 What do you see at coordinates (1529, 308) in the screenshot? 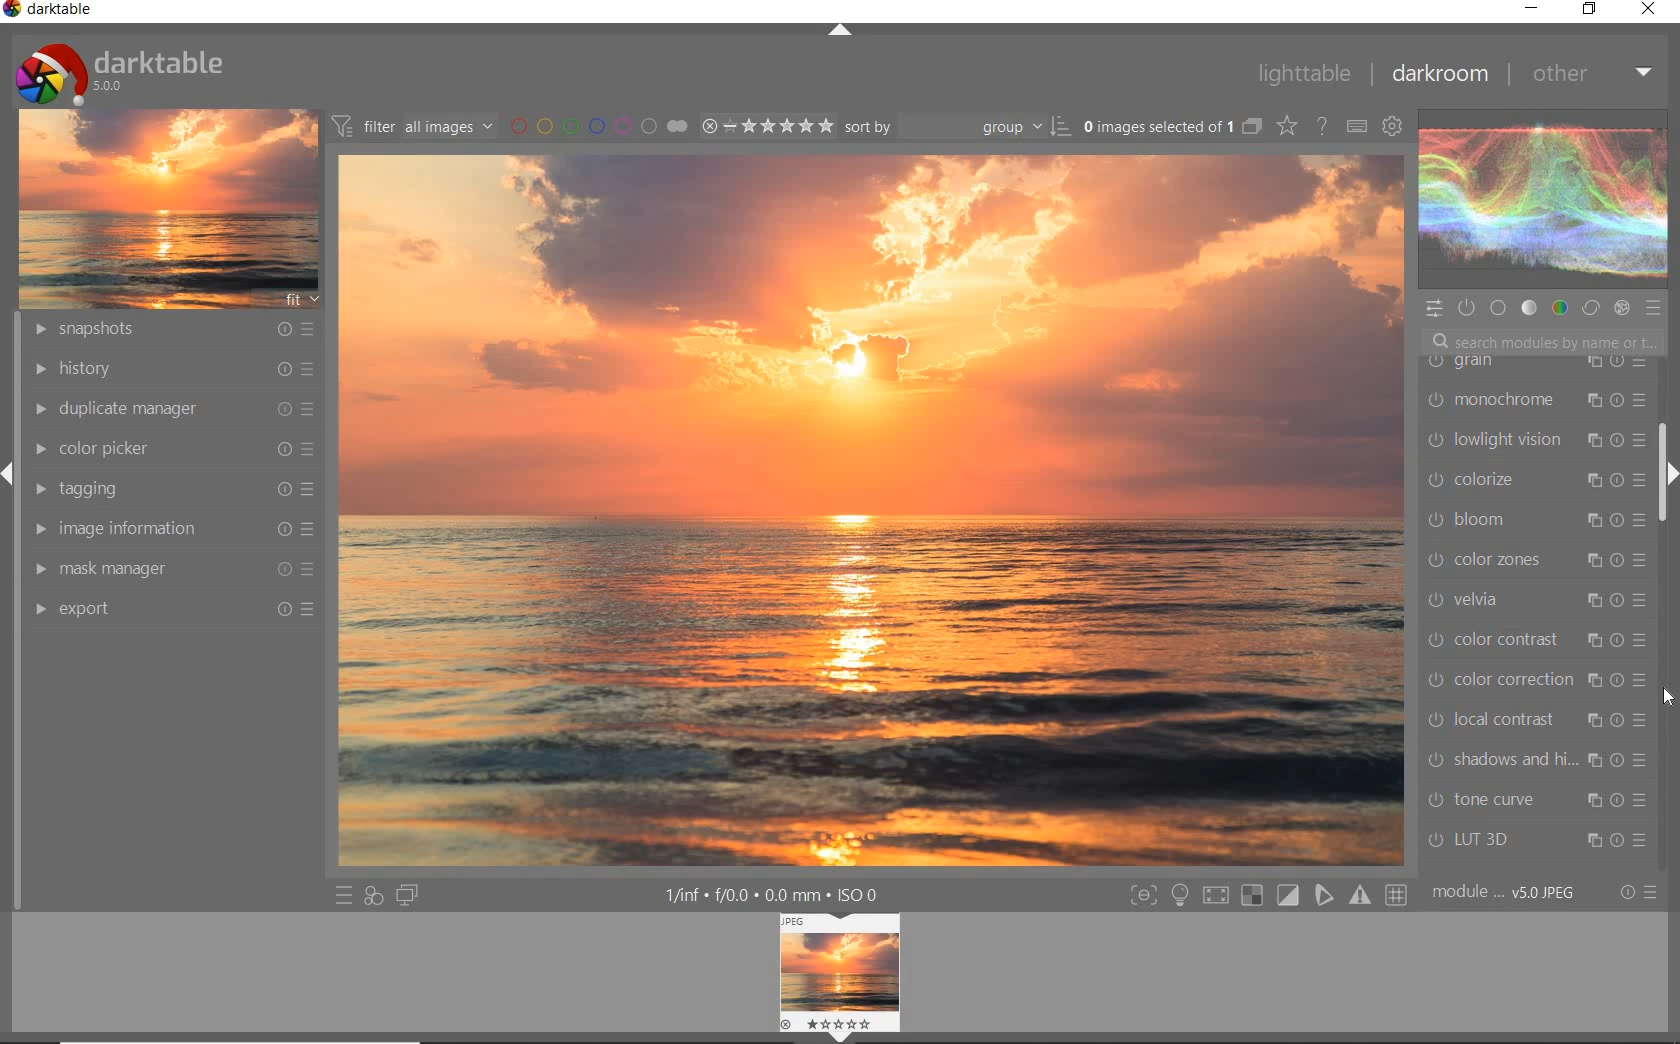
I see `TONE ` at bounding box center [1529, 308].